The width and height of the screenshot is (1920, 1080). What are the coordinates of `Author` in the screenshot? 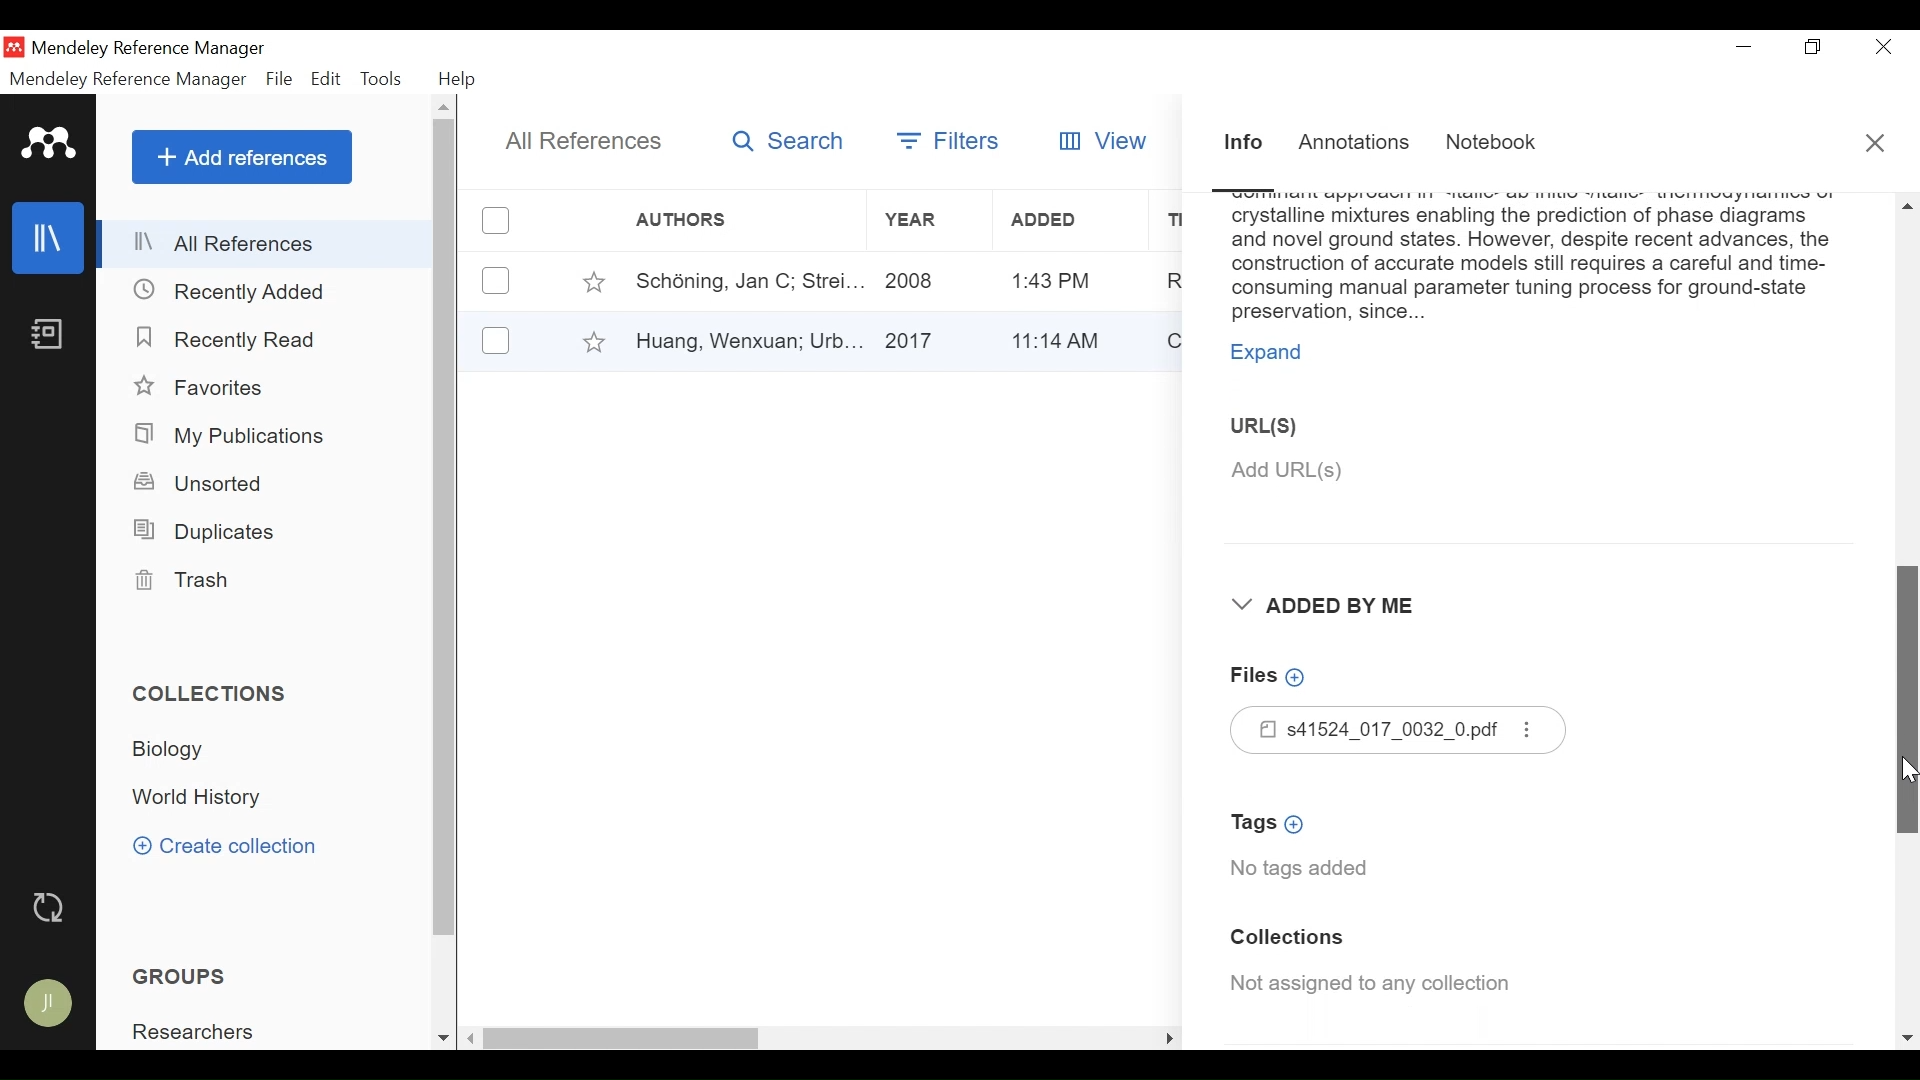 It's located at (741, 280).